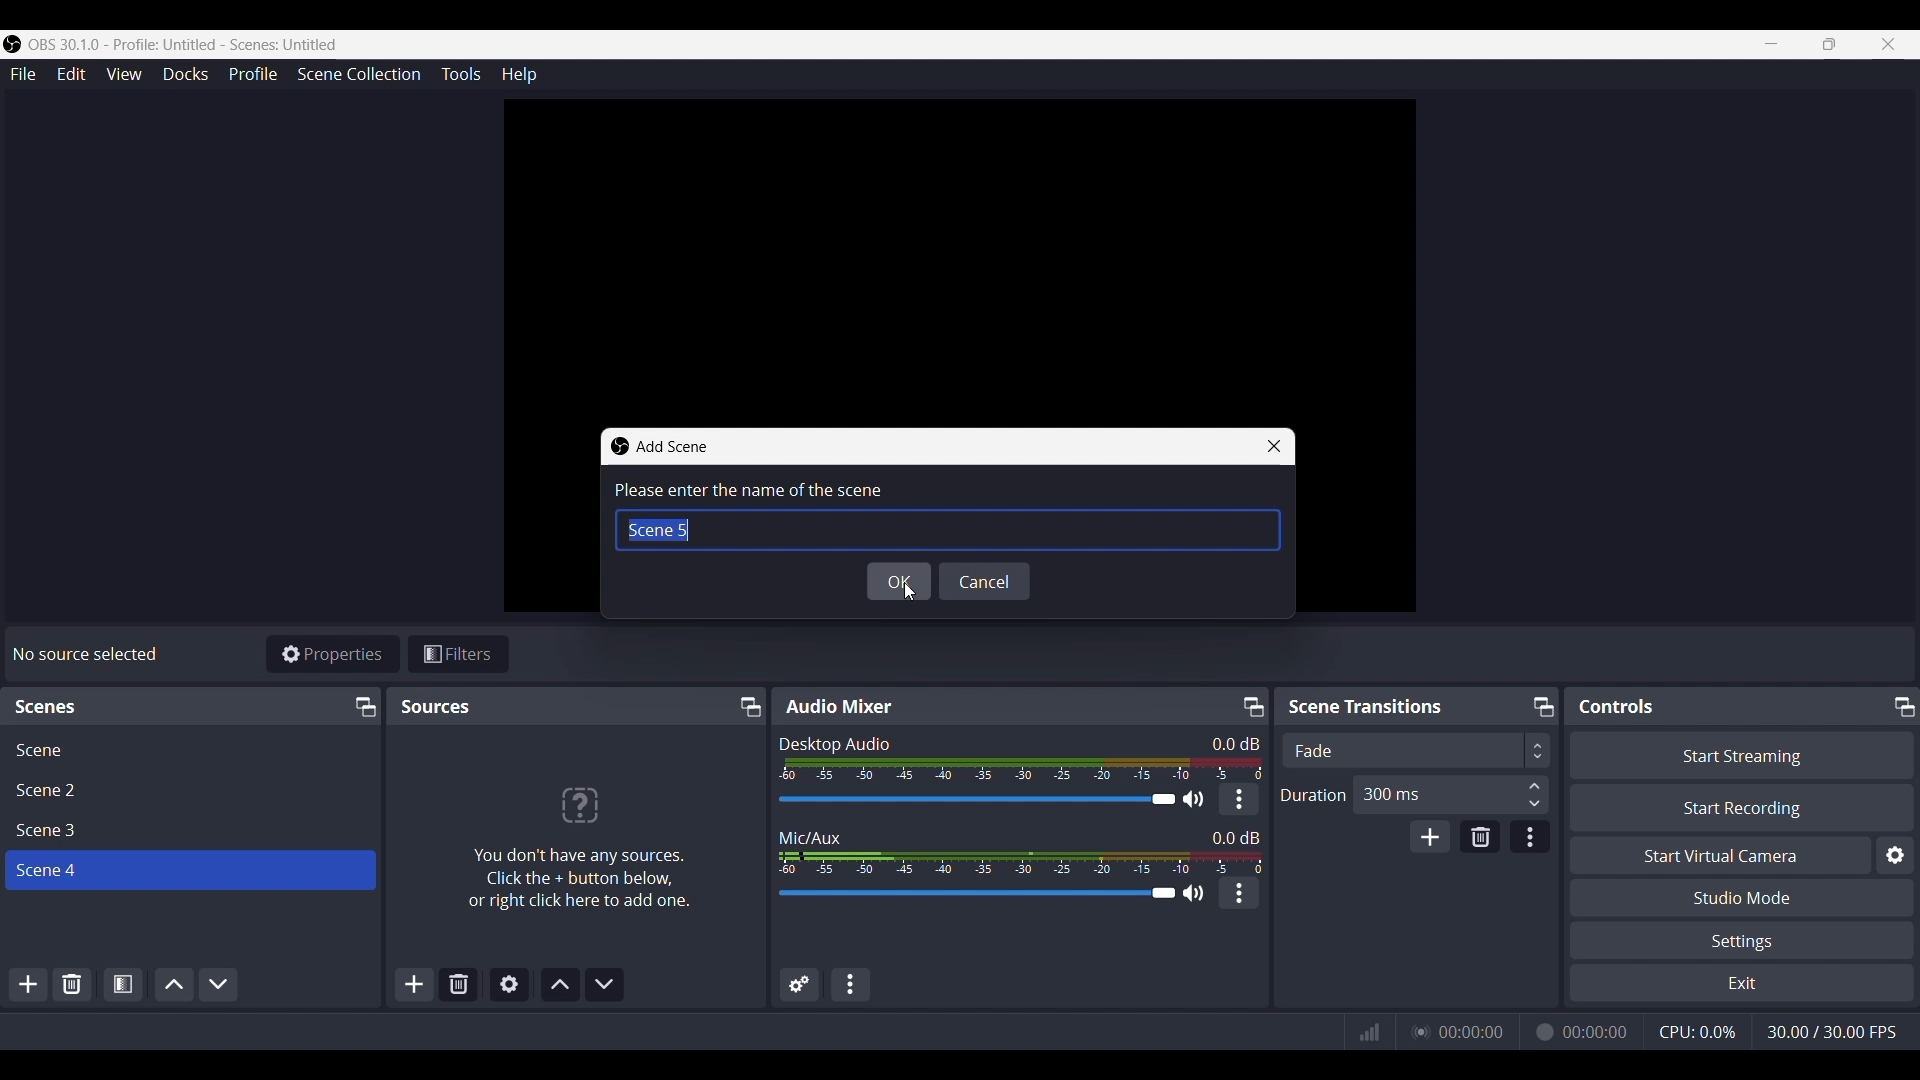 This screenshot has width=1920, height=1080. Describe the element at coordinates (988, 894) in the screenshot. I see `Volume Adjuster` at that location.